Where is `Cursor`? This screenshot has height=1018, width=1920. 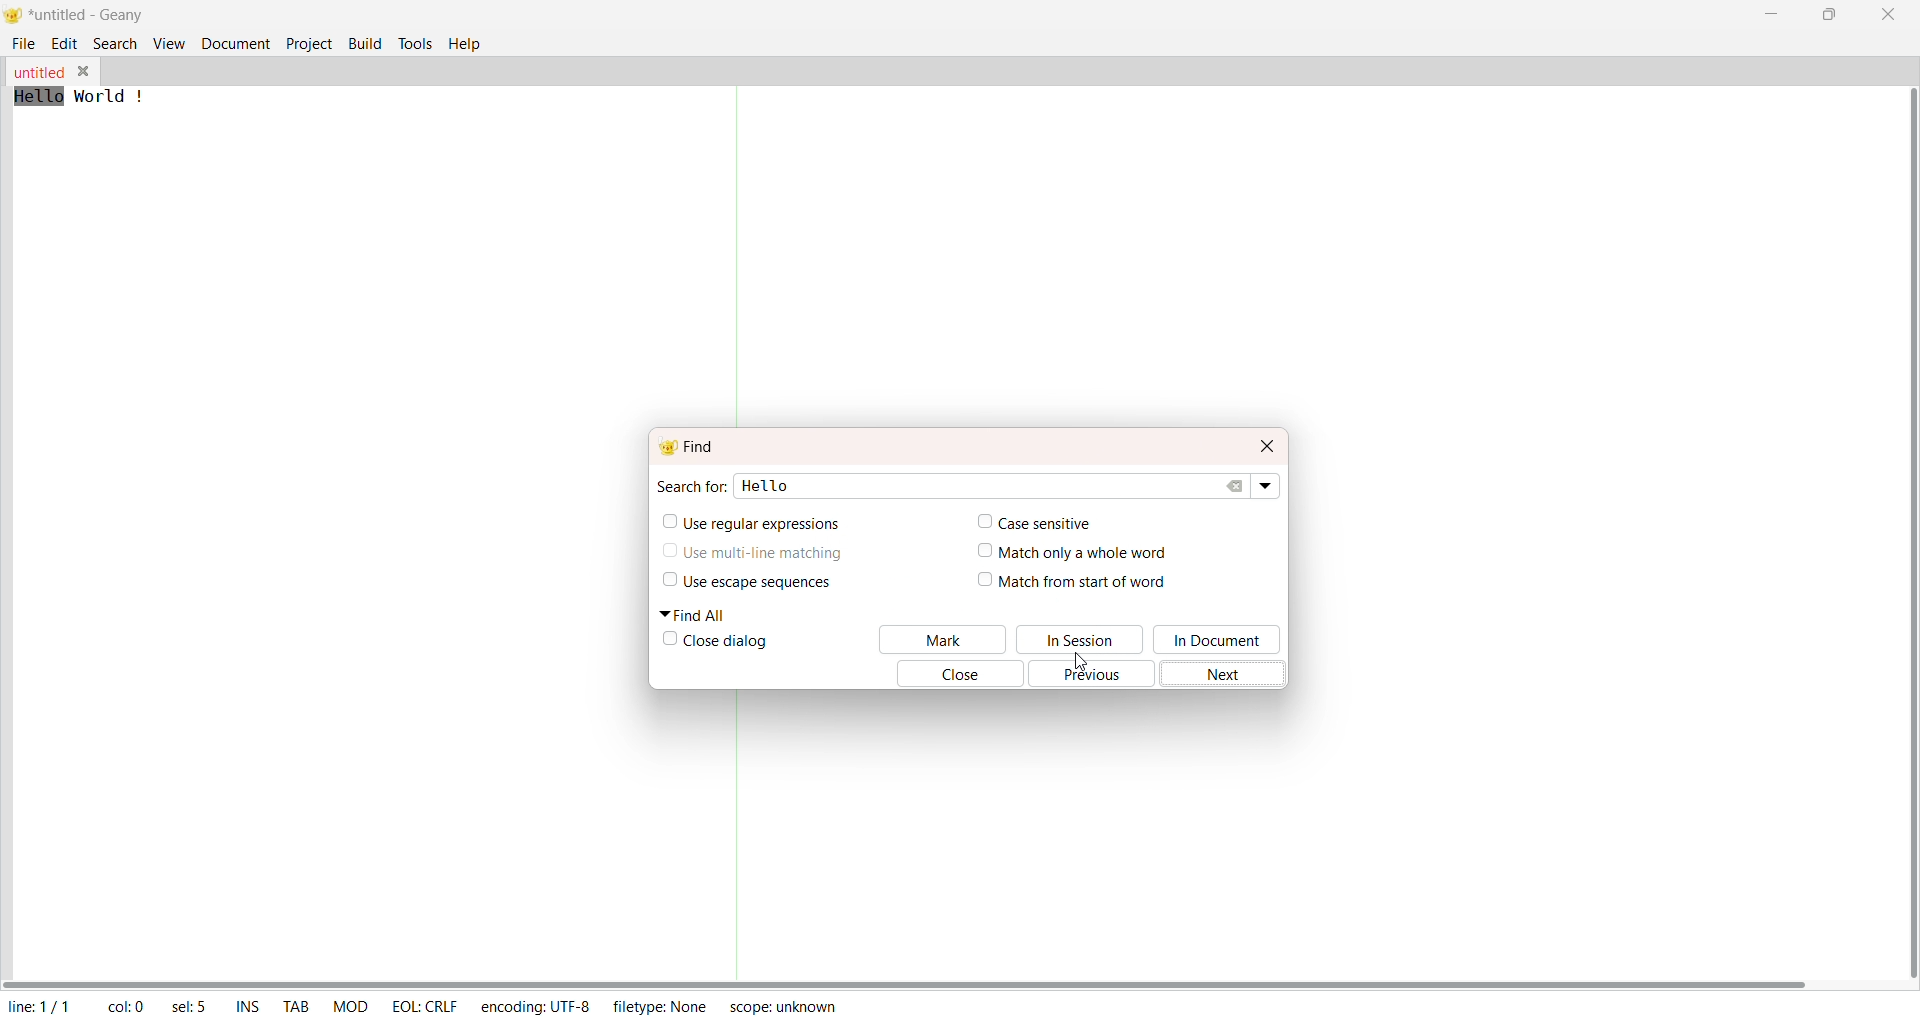 Cursor is located at coordinates (1095, 665).